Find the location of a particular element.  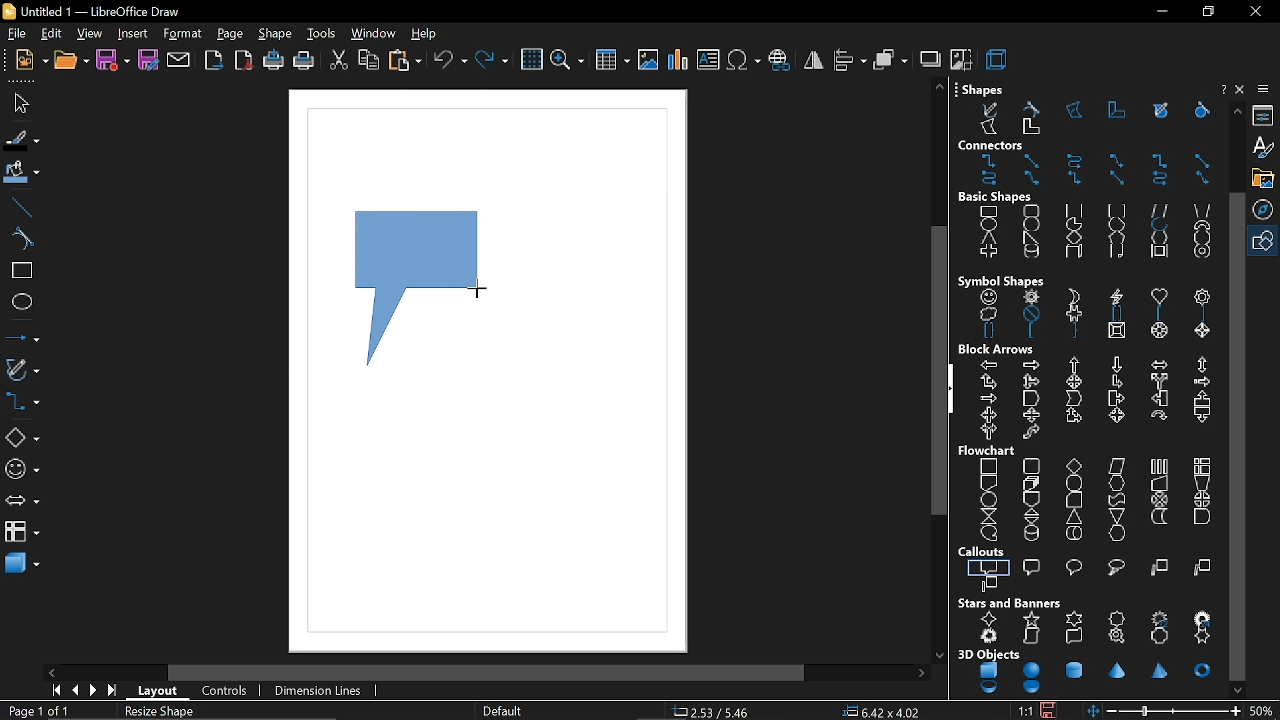

copy is located at coordinates (369, 60).